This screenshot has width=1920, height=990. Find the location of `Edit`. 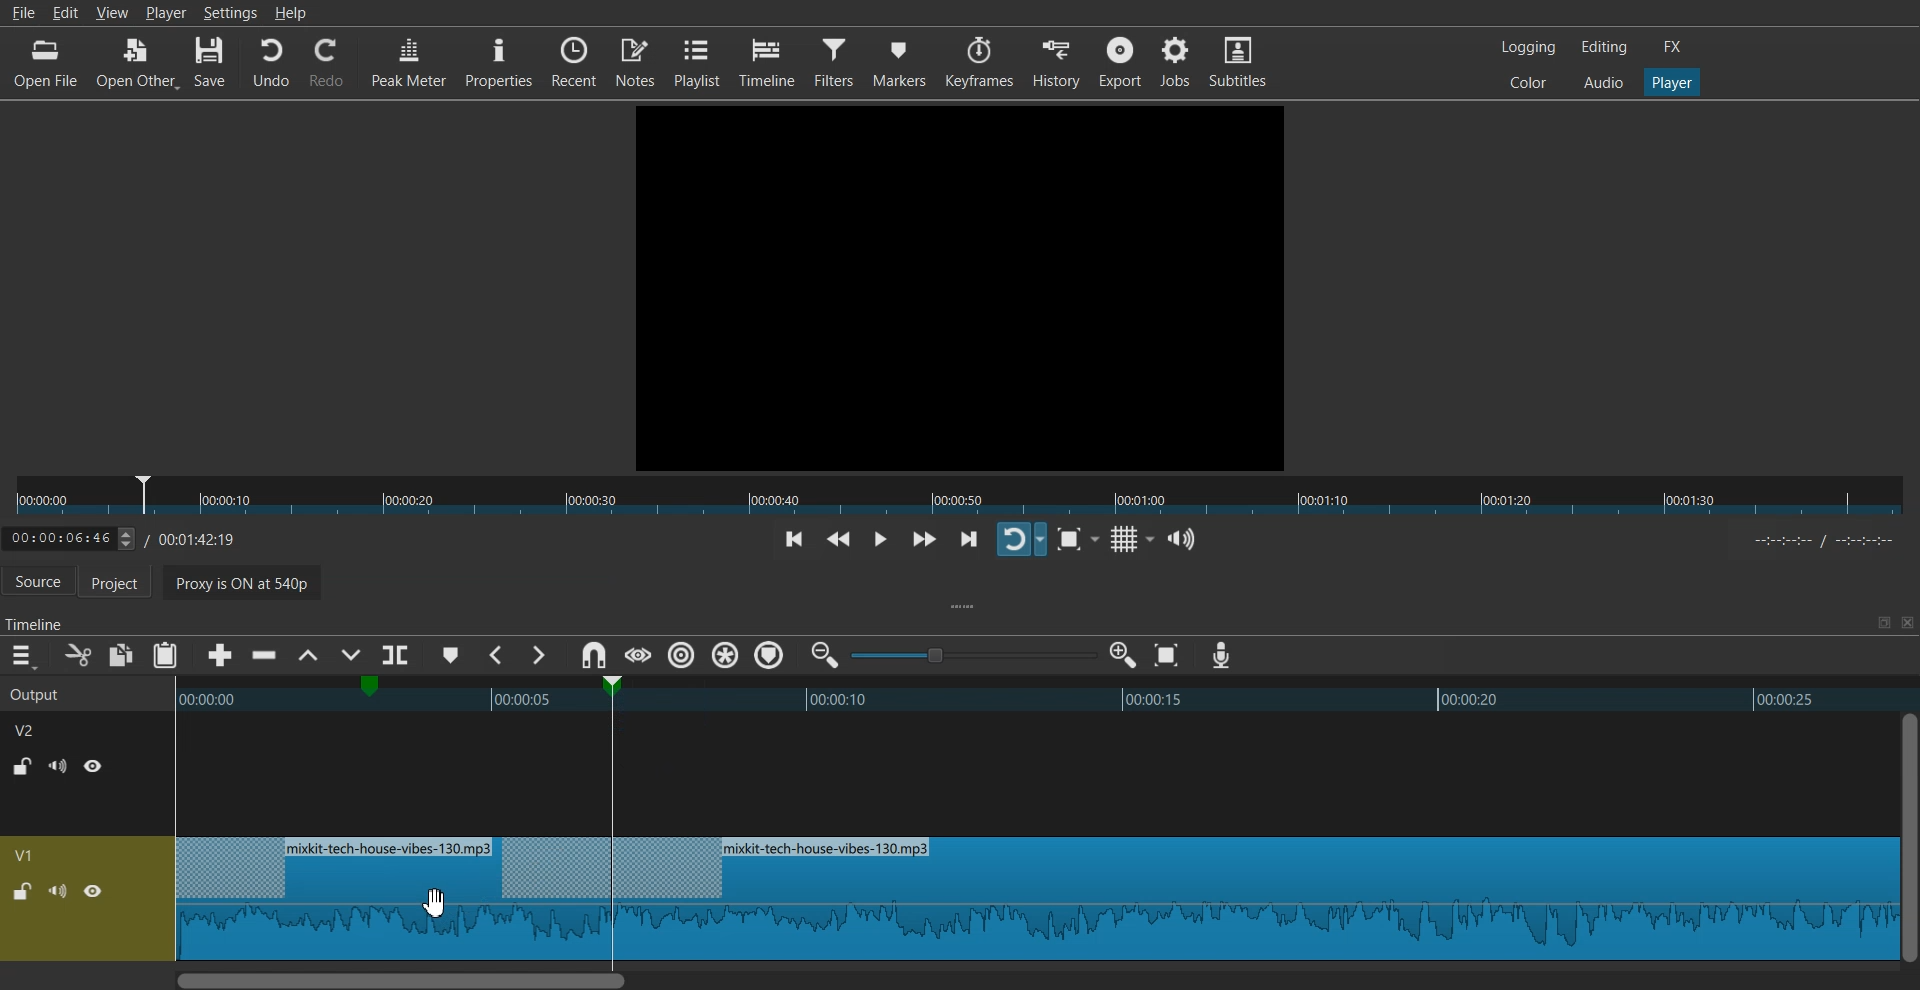

Edit is located at coordinates (70, 13).